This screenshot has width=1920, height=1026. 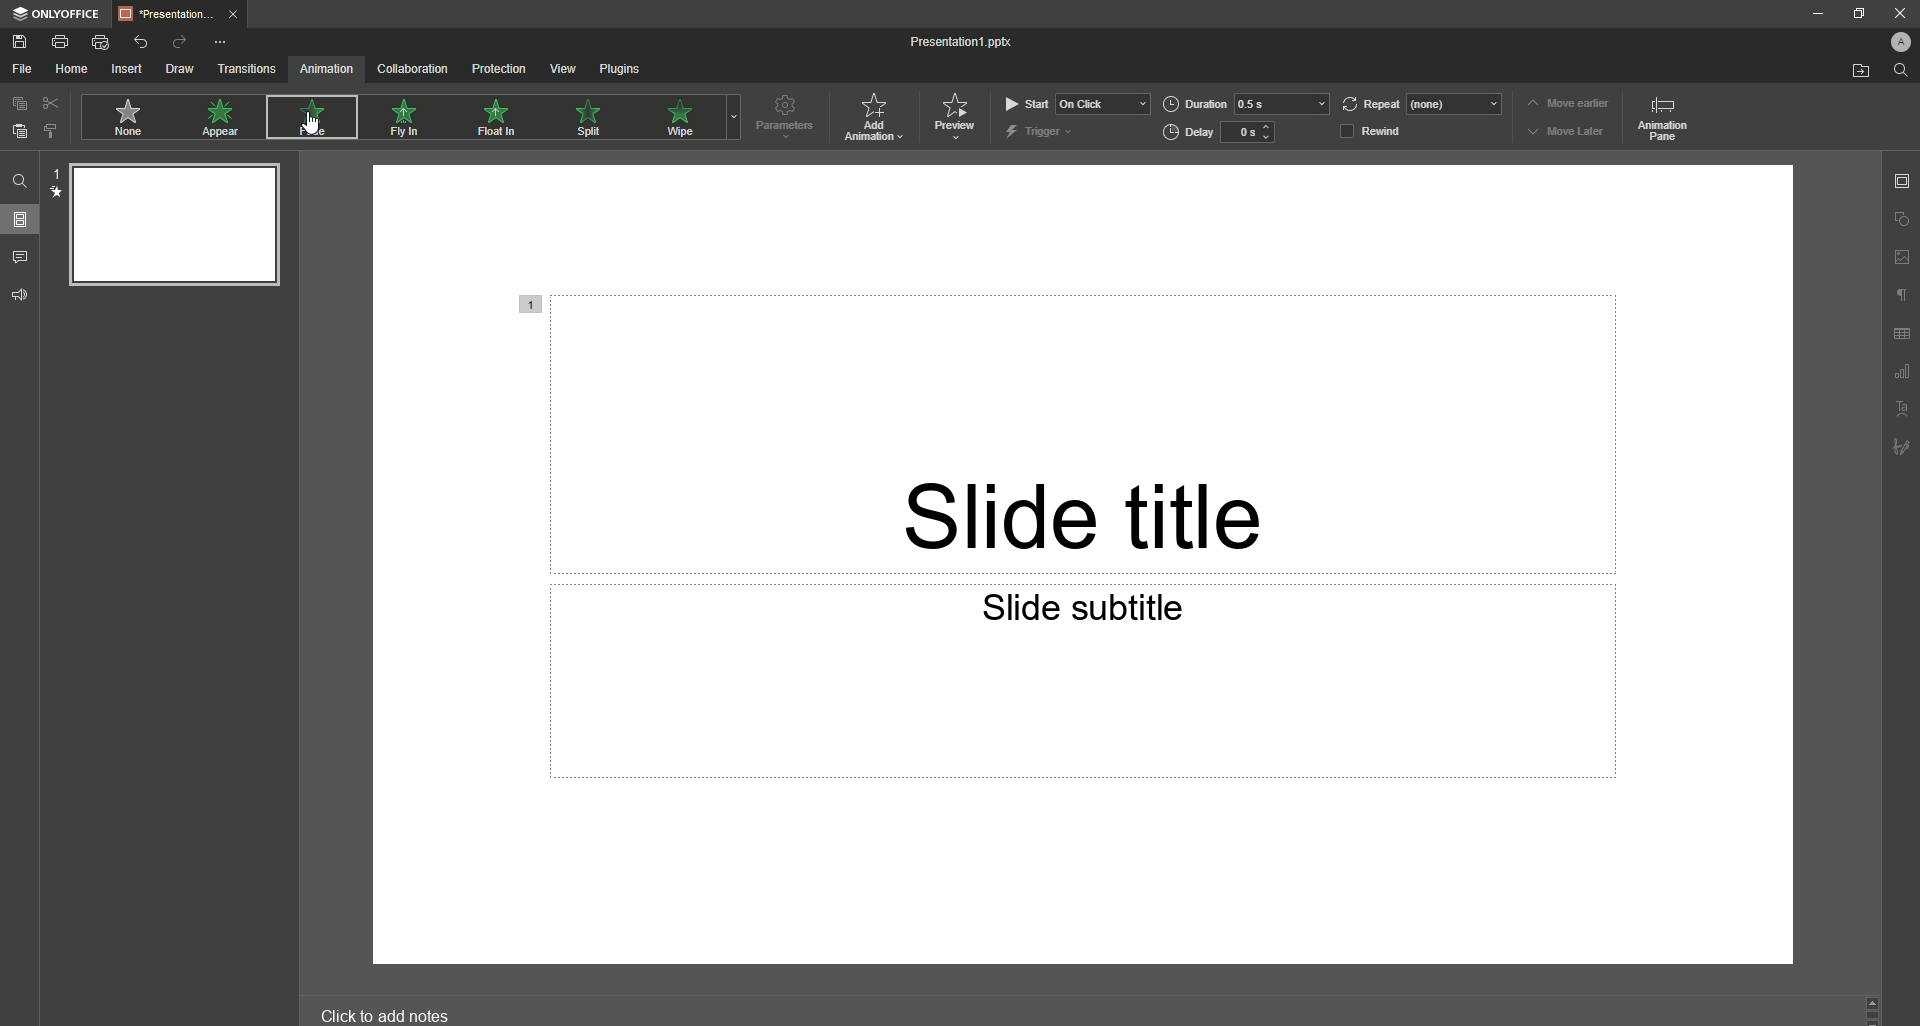 I want to click on Duration, so click(x=1246, y=104).